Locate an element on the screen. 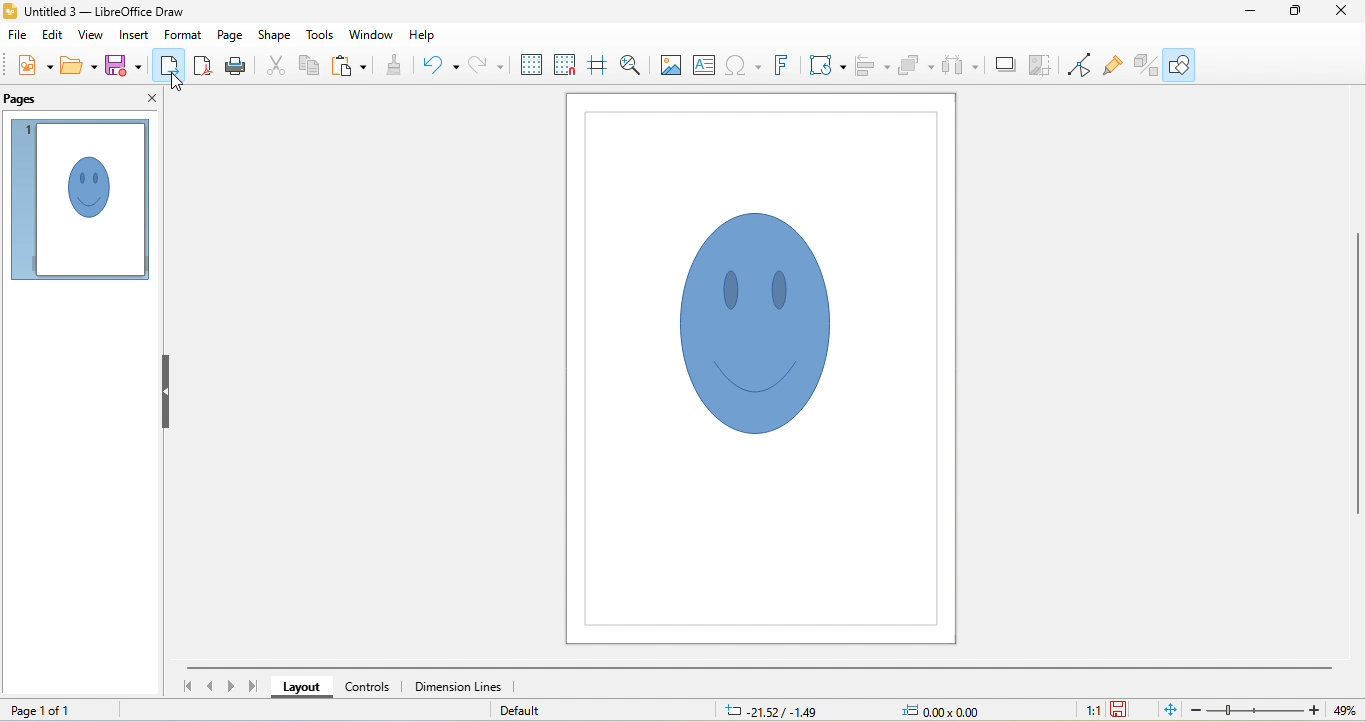 Image resolution: width=1366 pixels, height=722 pixels. tools is located at coordinates (321, 35).